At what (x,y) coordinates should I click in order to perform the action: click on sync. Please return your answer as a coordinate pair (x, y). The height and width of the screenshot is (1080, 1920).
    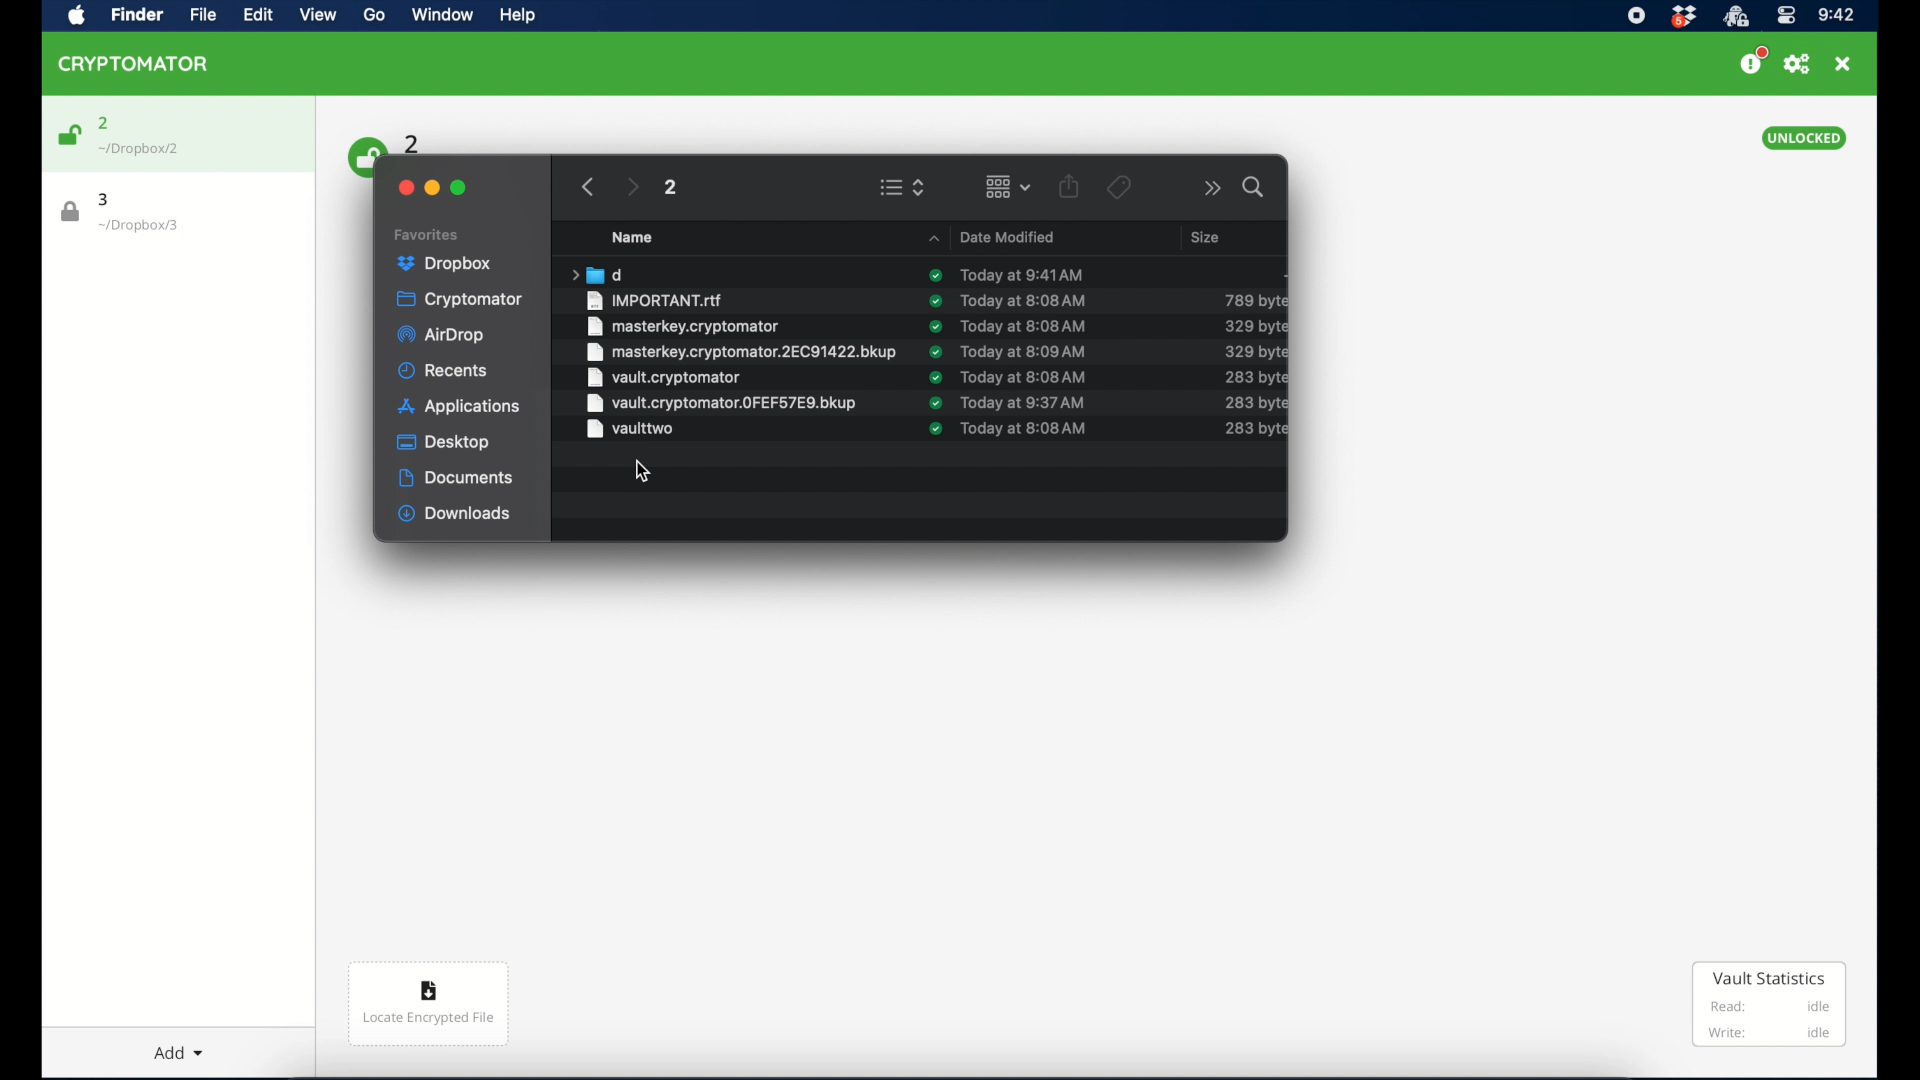
    Looking at the image, I should click on (935, 275).